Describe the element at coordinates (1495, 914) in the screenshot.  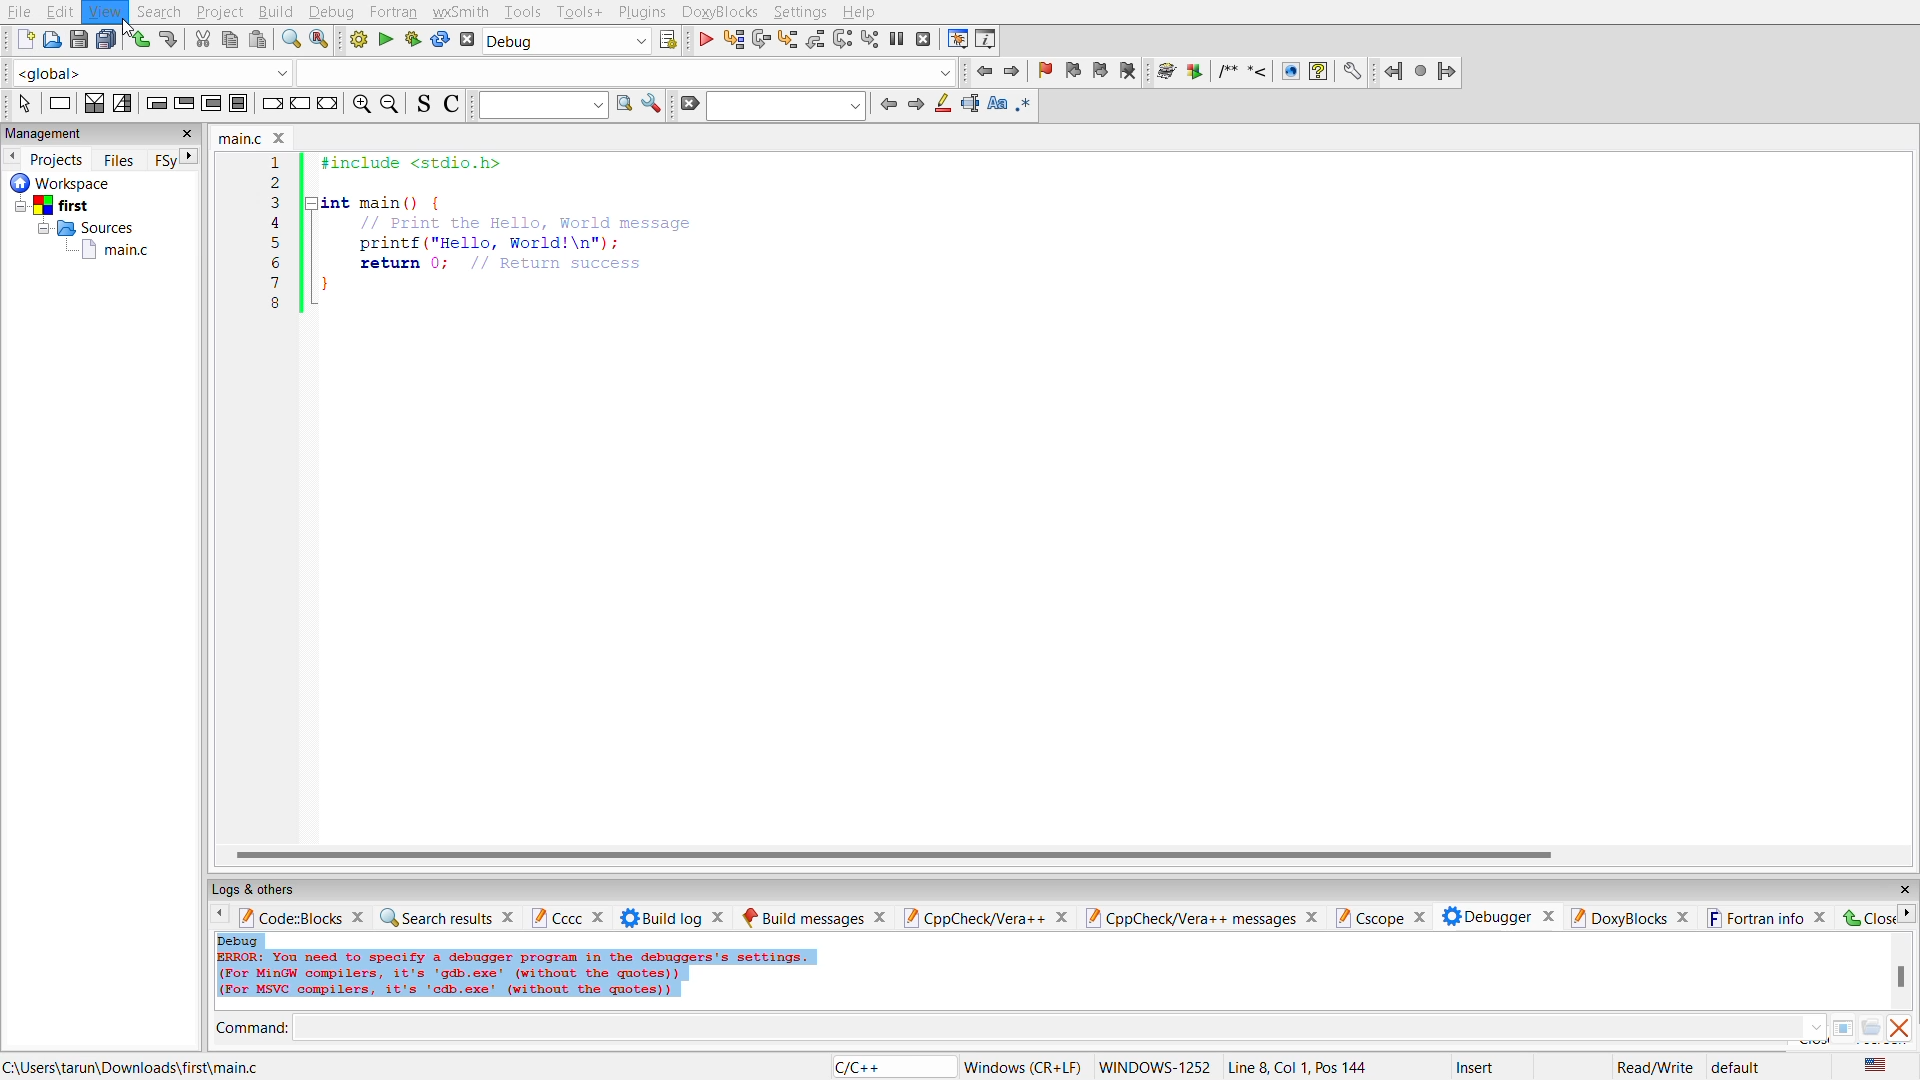
I see `debugger` at that location.